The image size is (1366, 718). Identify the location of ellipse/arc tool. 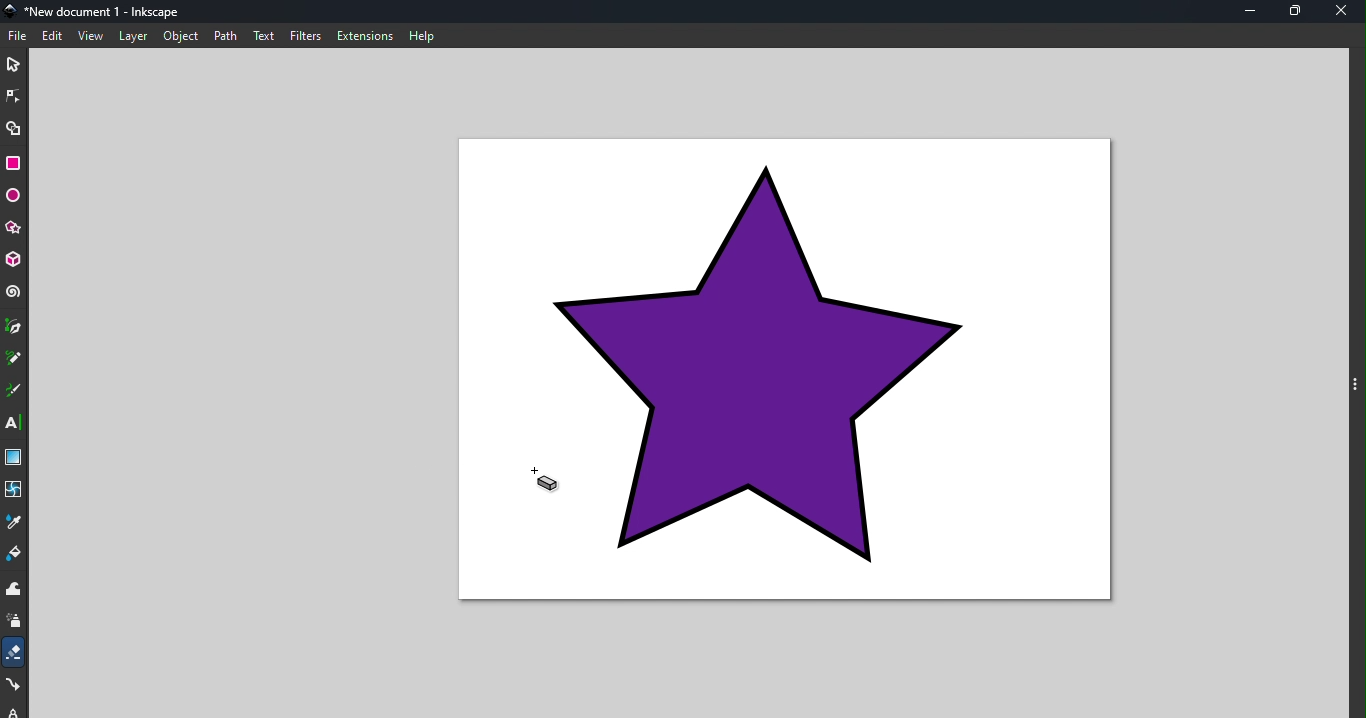
(13, 196).